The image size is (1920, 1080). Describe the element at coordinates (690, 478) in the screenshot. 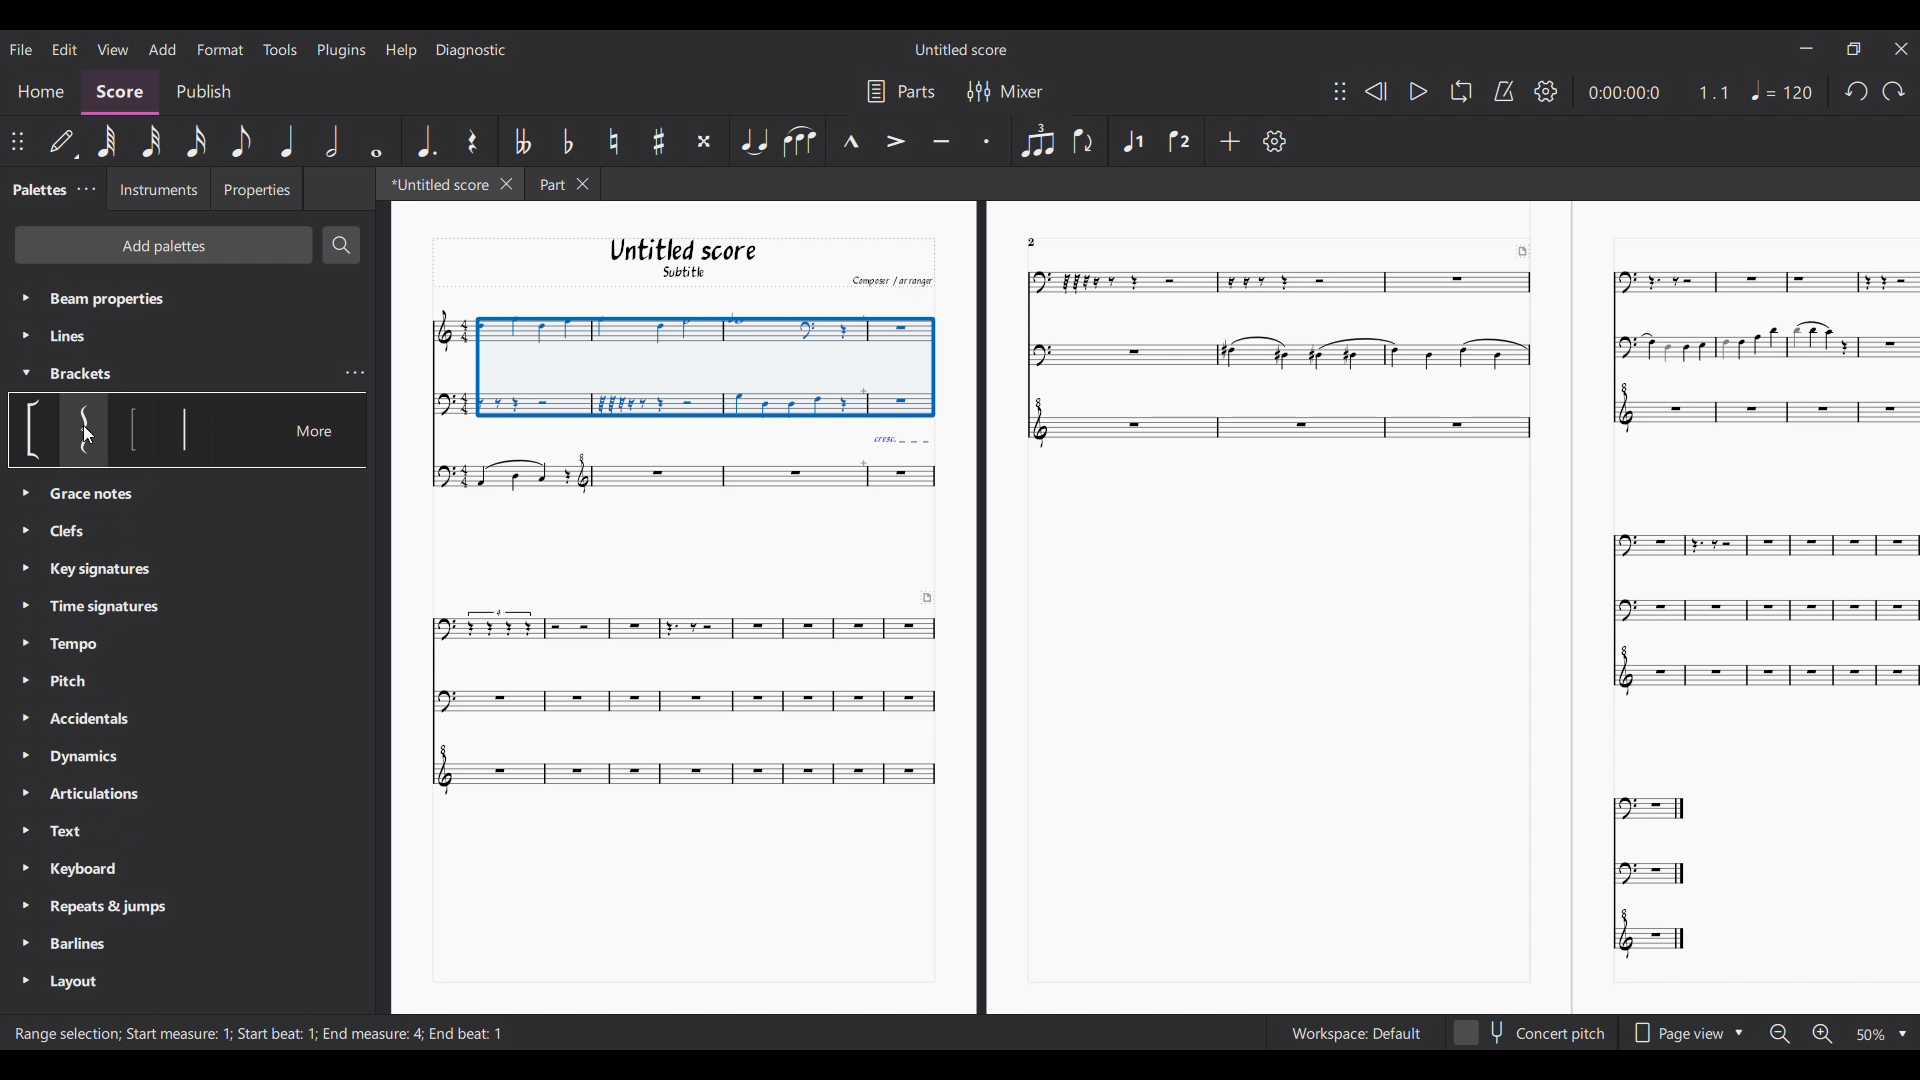

I see `` at that location.